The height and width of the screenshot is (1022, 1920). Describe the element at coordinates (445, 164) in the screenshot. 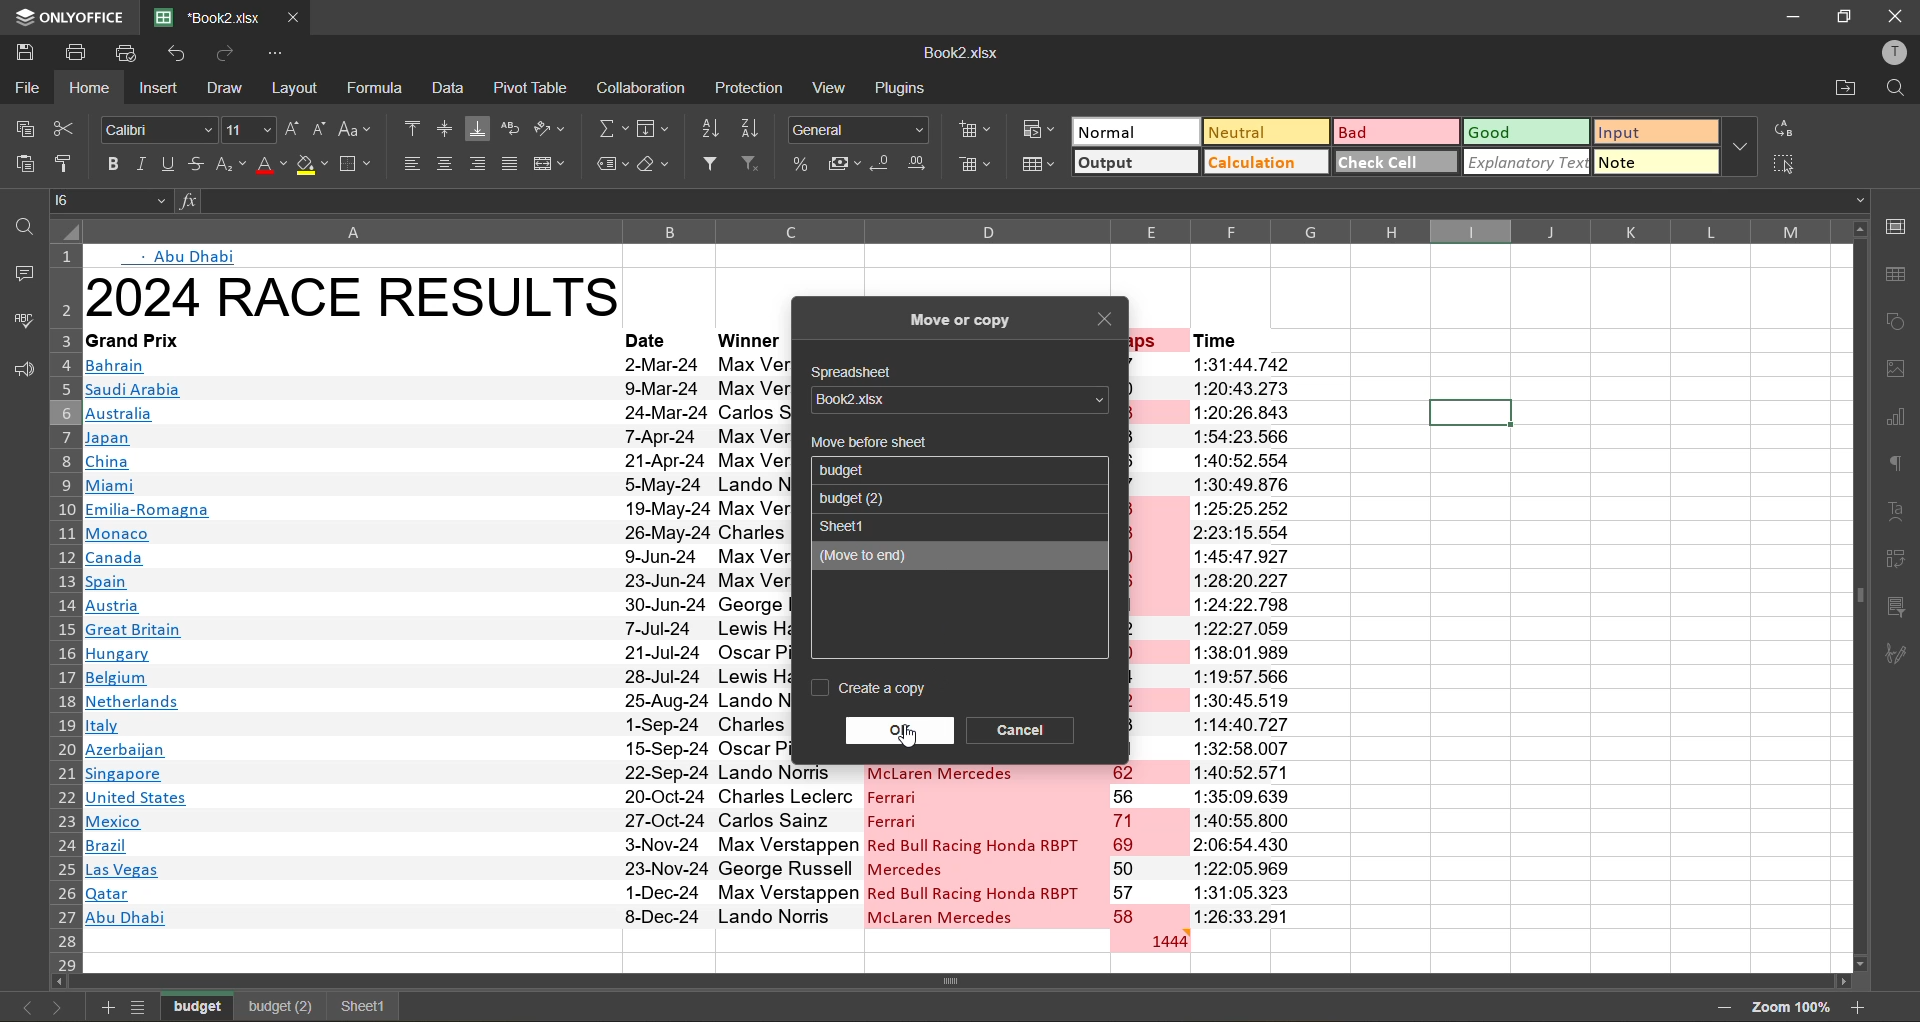

I see `align center` at that location.